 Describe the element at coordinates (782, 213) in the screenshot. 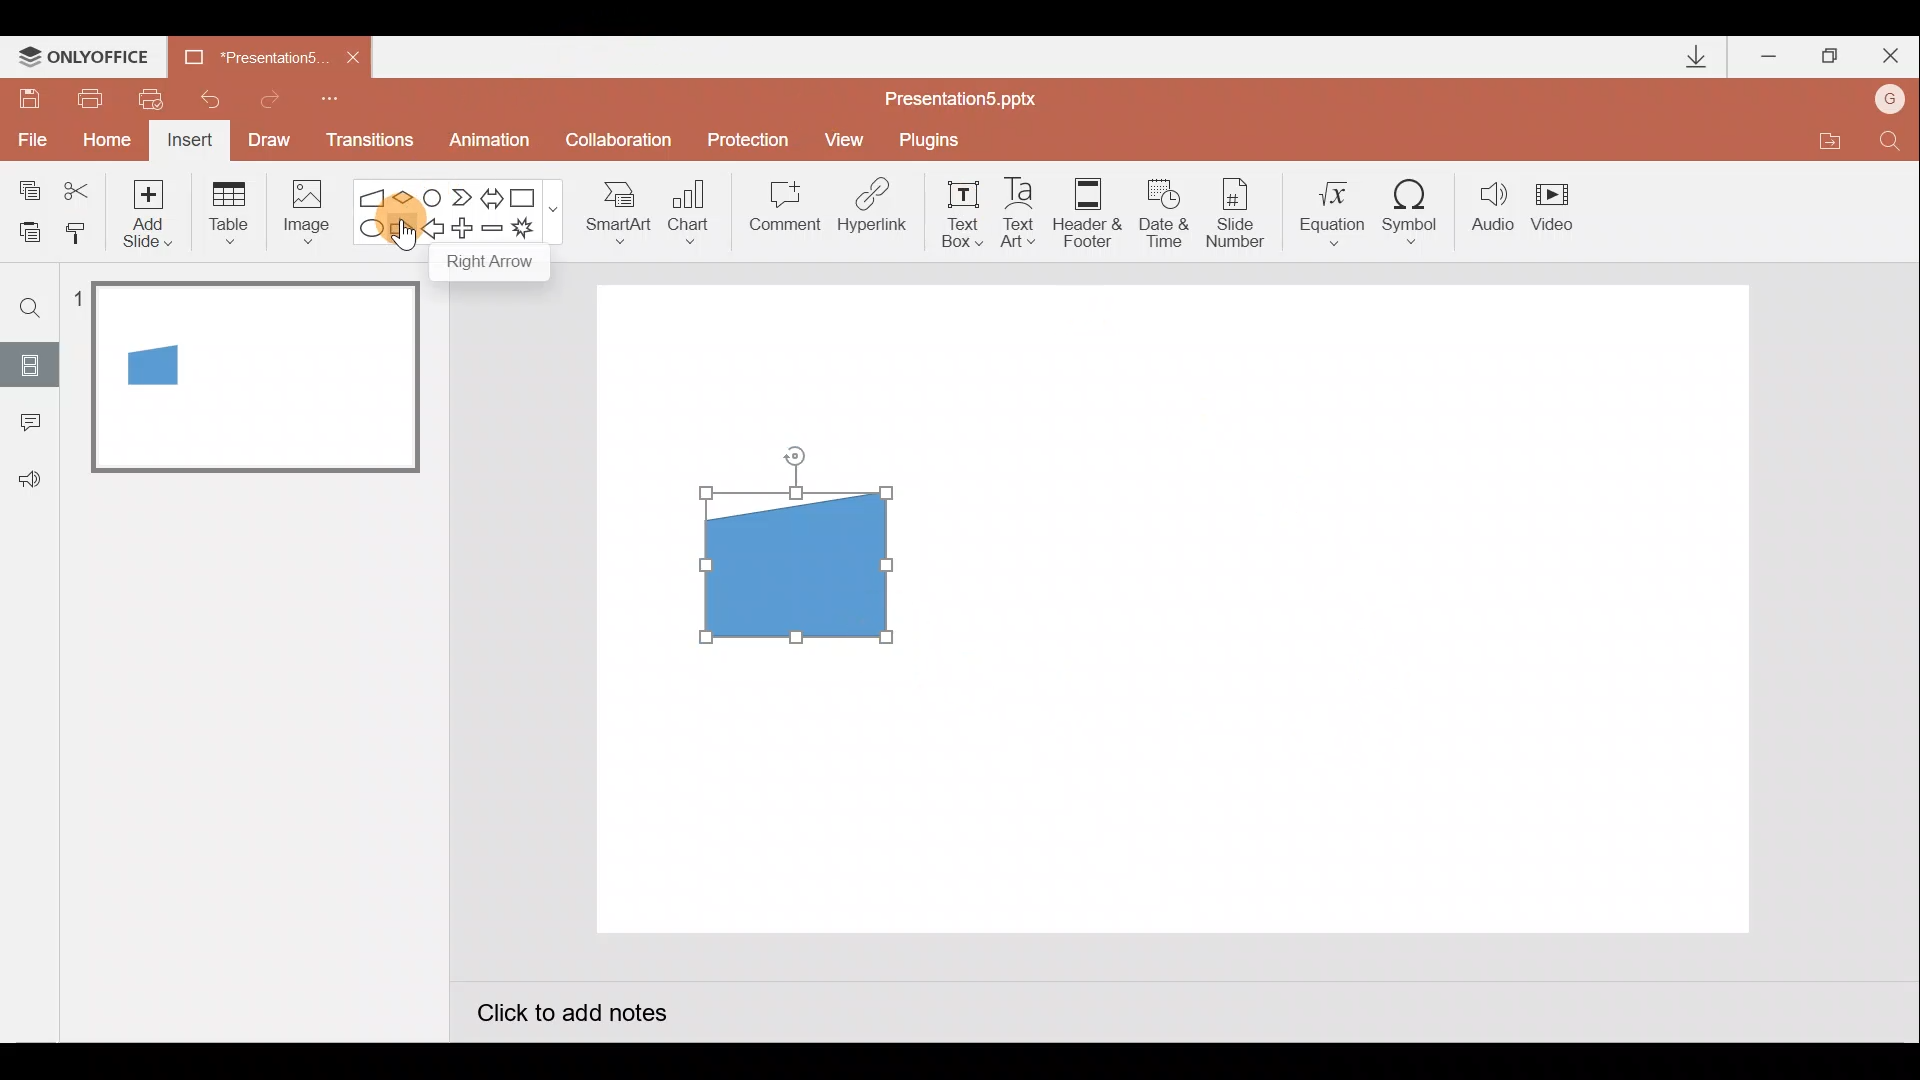

I see `Comment` at that location.